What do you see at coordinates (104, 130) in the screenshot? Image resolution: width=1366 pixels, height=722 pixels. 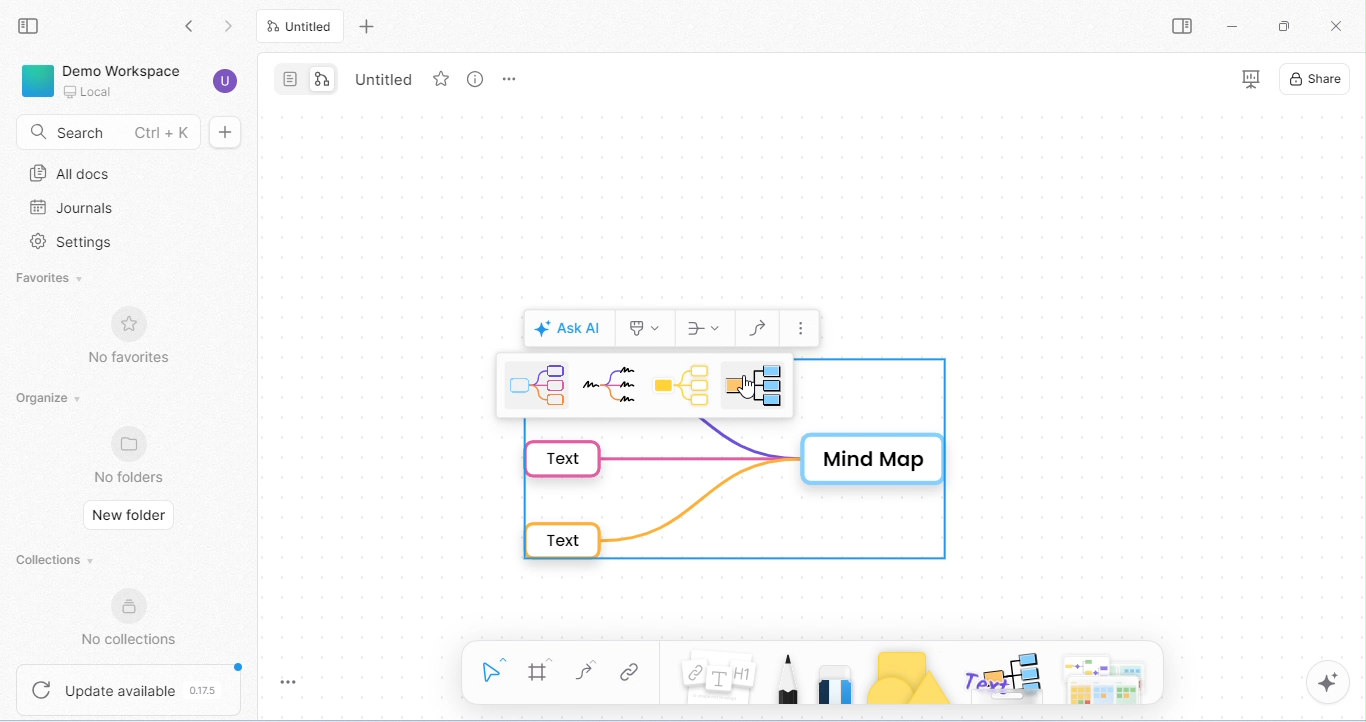 I see `search` at bounding box center [104, 130].